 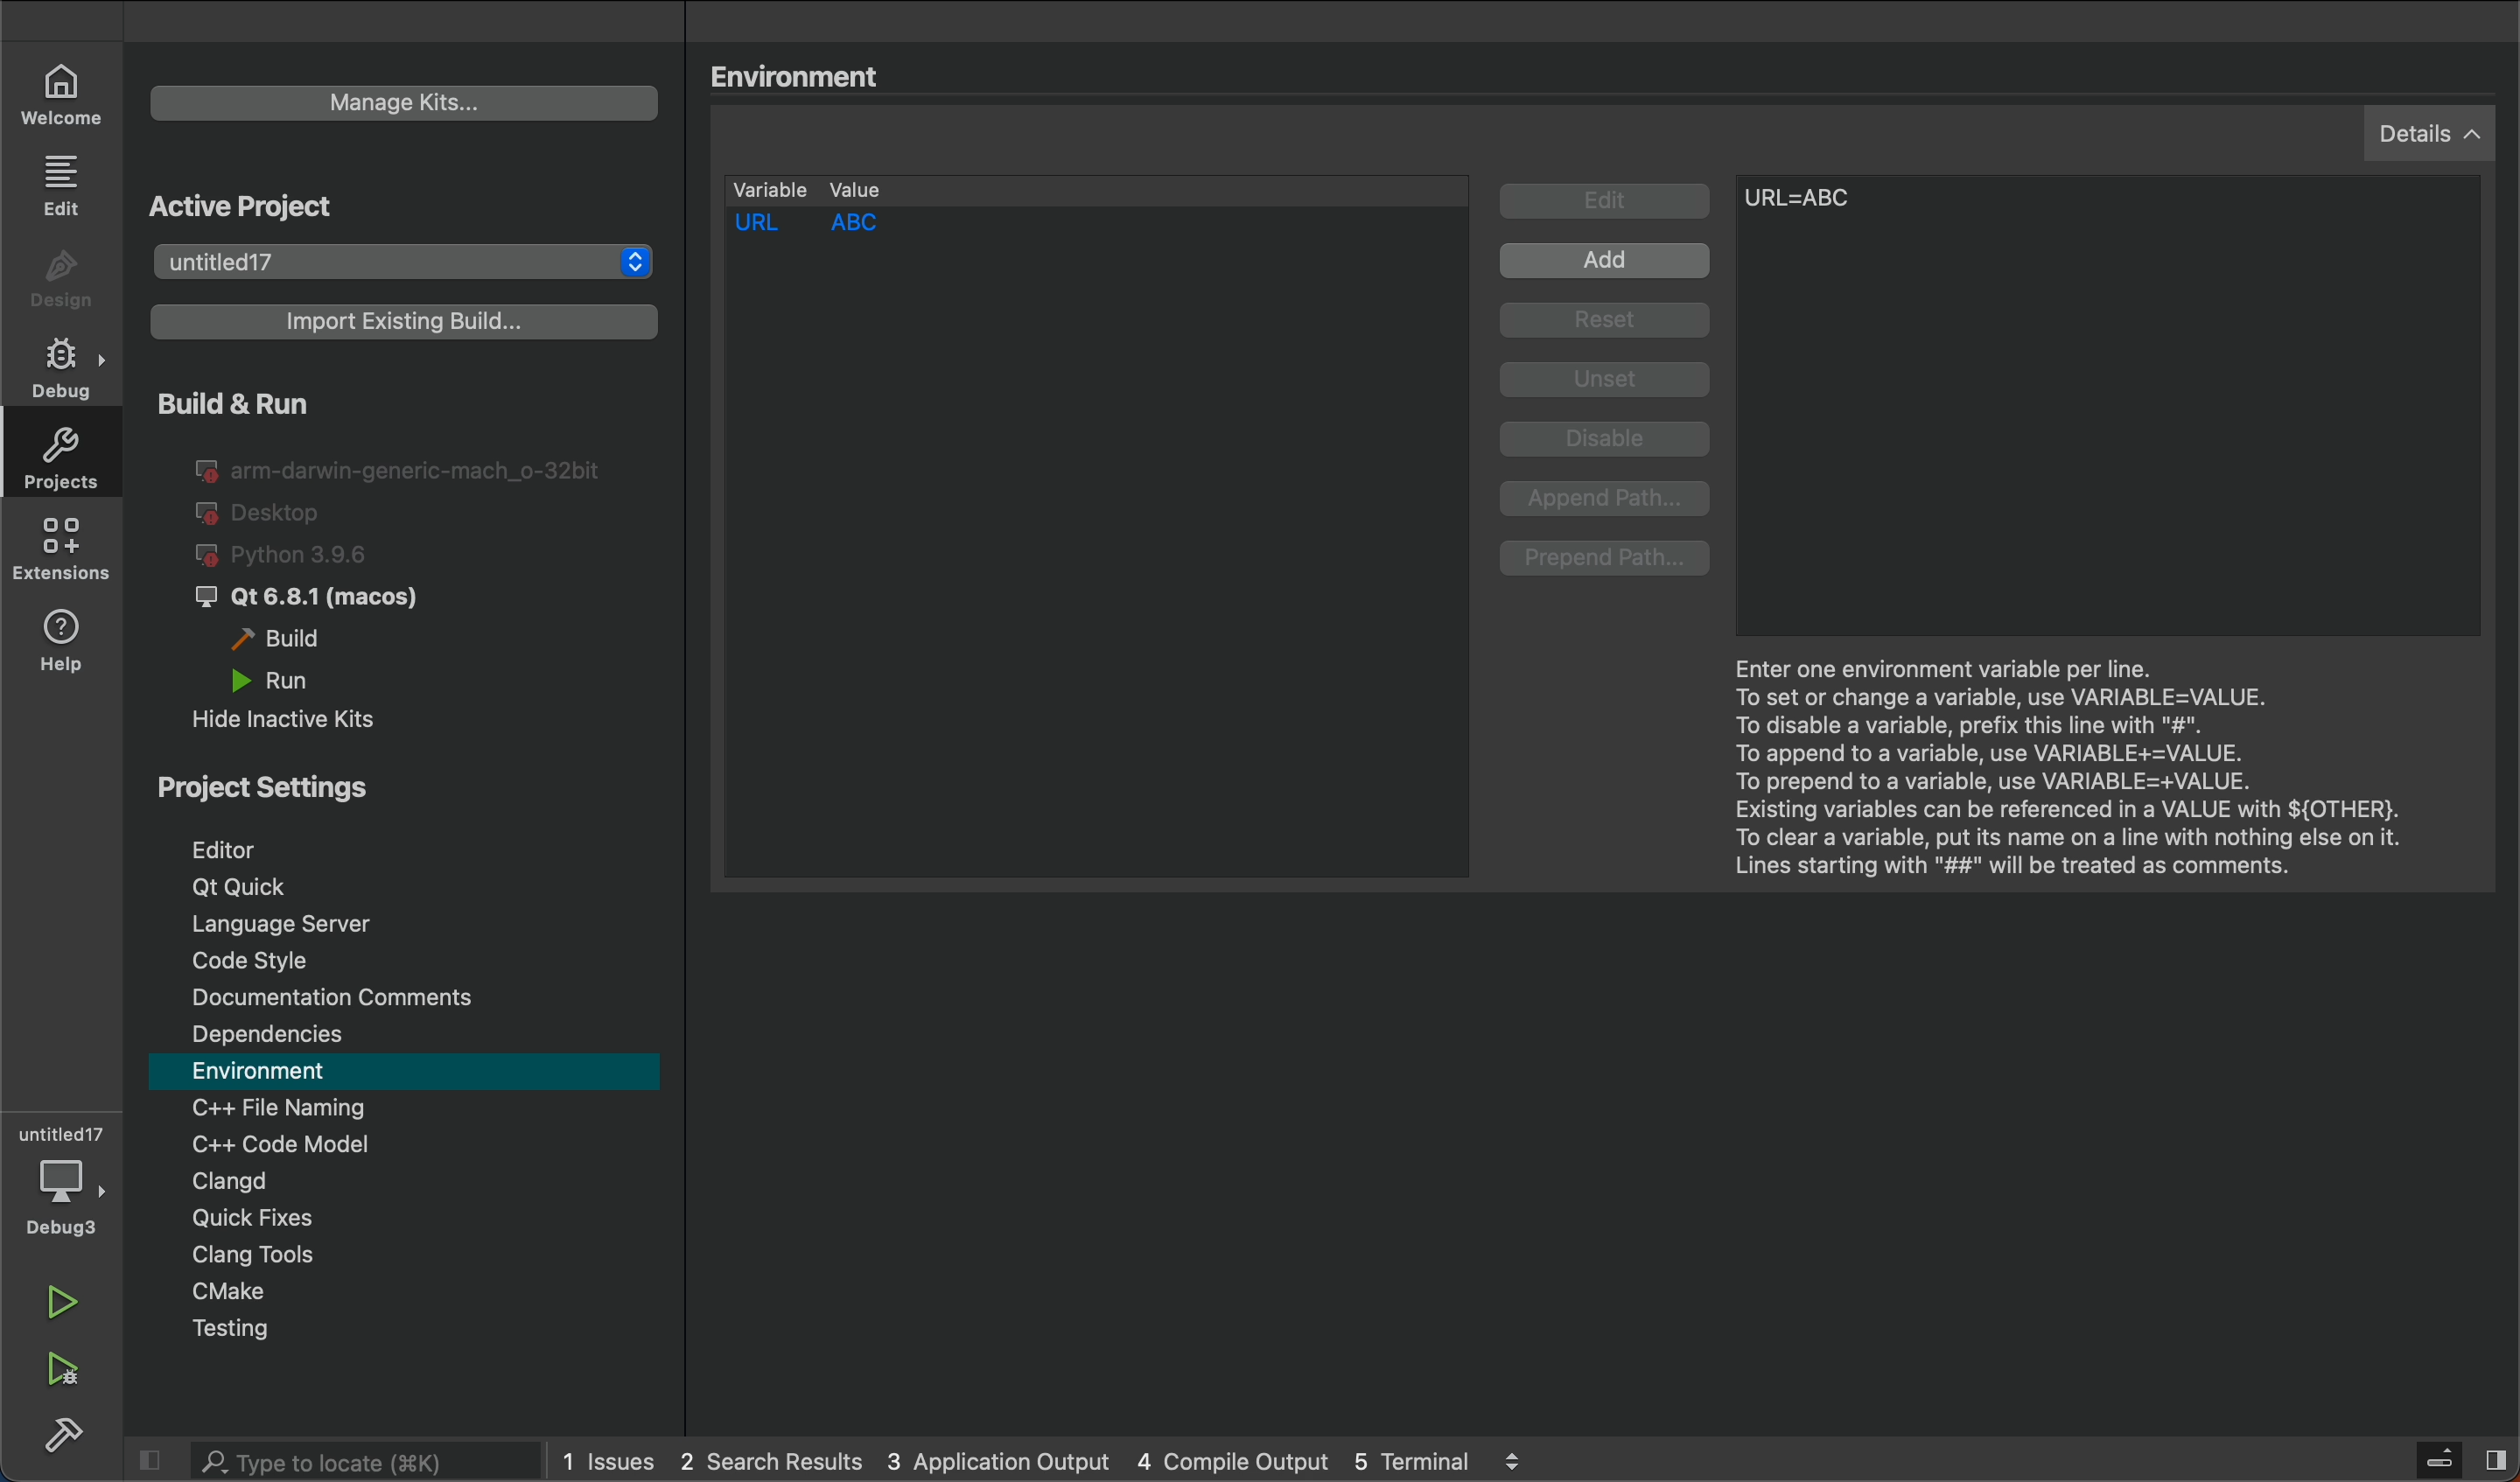 I want to click on saved  variable , so click(x=903, y=235).